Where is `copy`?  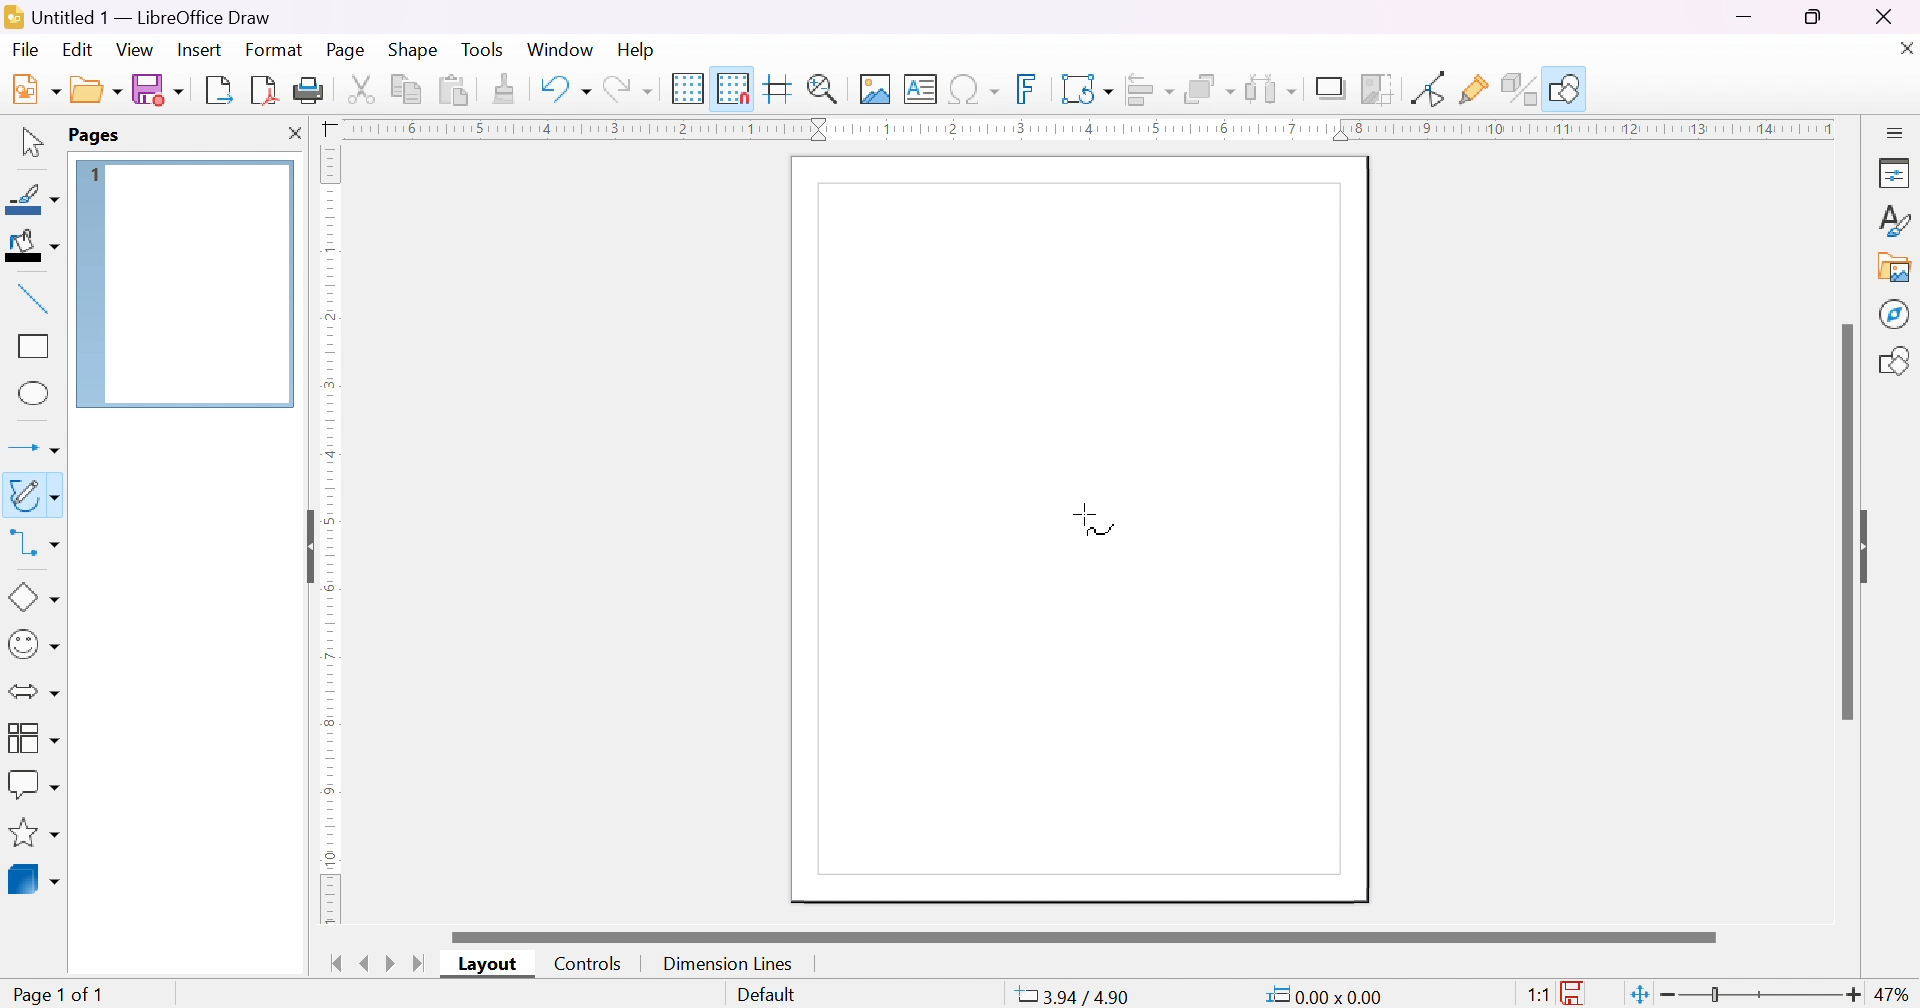 copy is located at coordinates (407, 89).